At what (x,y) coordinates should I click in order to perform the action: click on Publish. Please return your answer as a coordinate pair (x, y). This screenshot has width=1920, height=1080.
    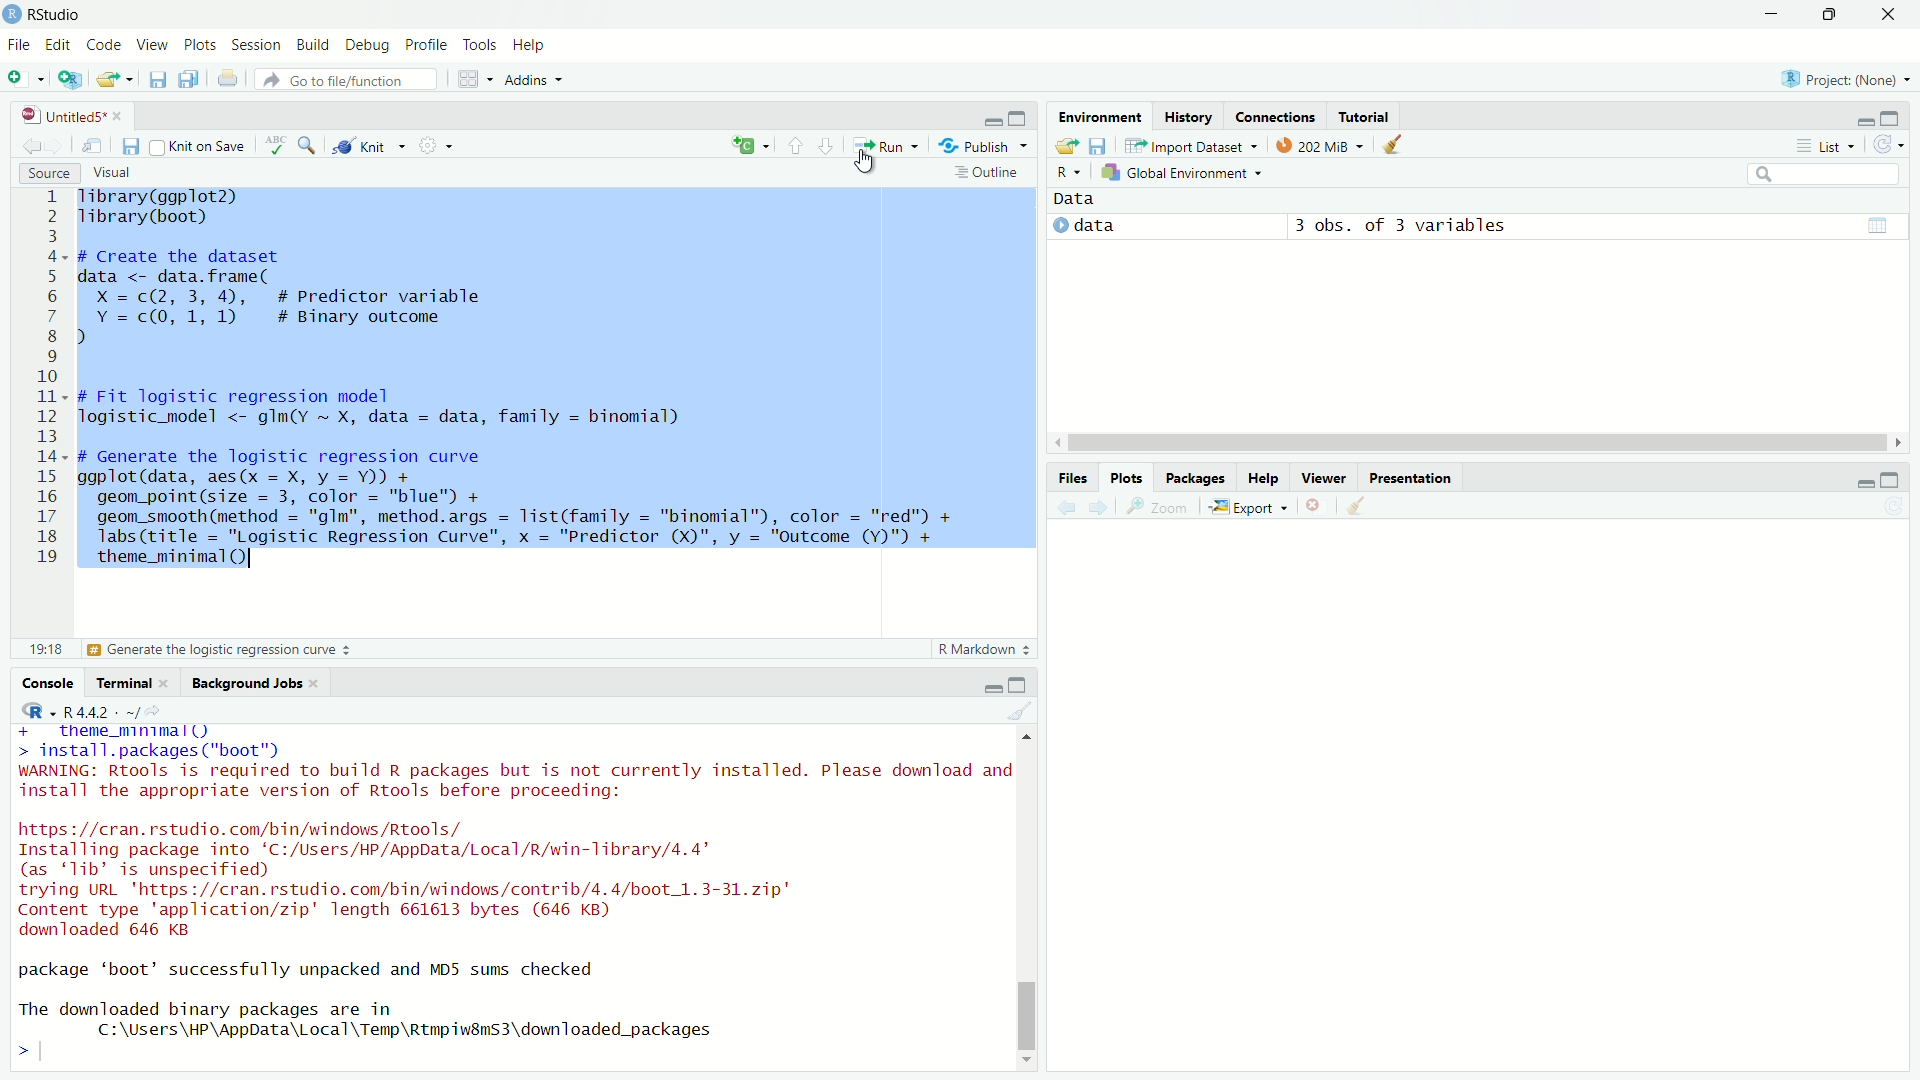
    Looking at the image, I should click on (982, 145).